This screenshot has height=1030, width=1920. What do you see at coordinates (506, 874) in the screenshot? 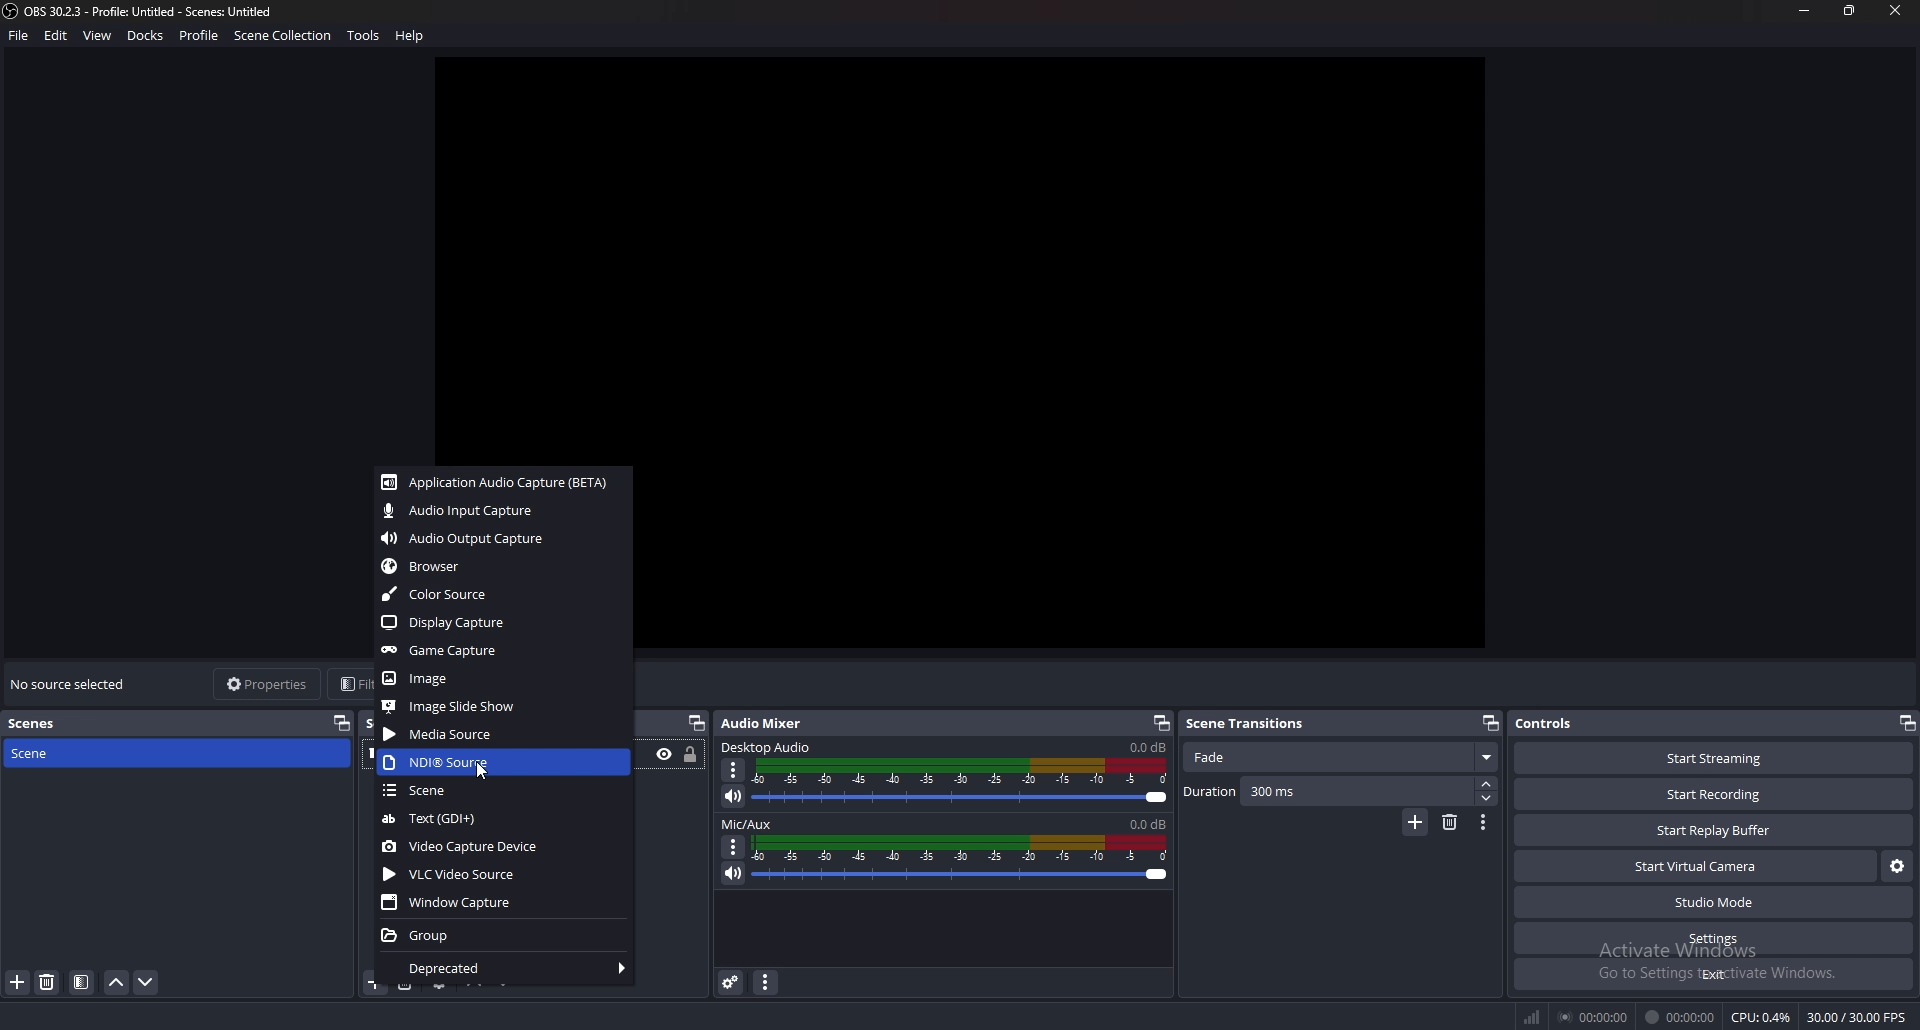
I see `vlc video source` at bounding box center [506, 874].